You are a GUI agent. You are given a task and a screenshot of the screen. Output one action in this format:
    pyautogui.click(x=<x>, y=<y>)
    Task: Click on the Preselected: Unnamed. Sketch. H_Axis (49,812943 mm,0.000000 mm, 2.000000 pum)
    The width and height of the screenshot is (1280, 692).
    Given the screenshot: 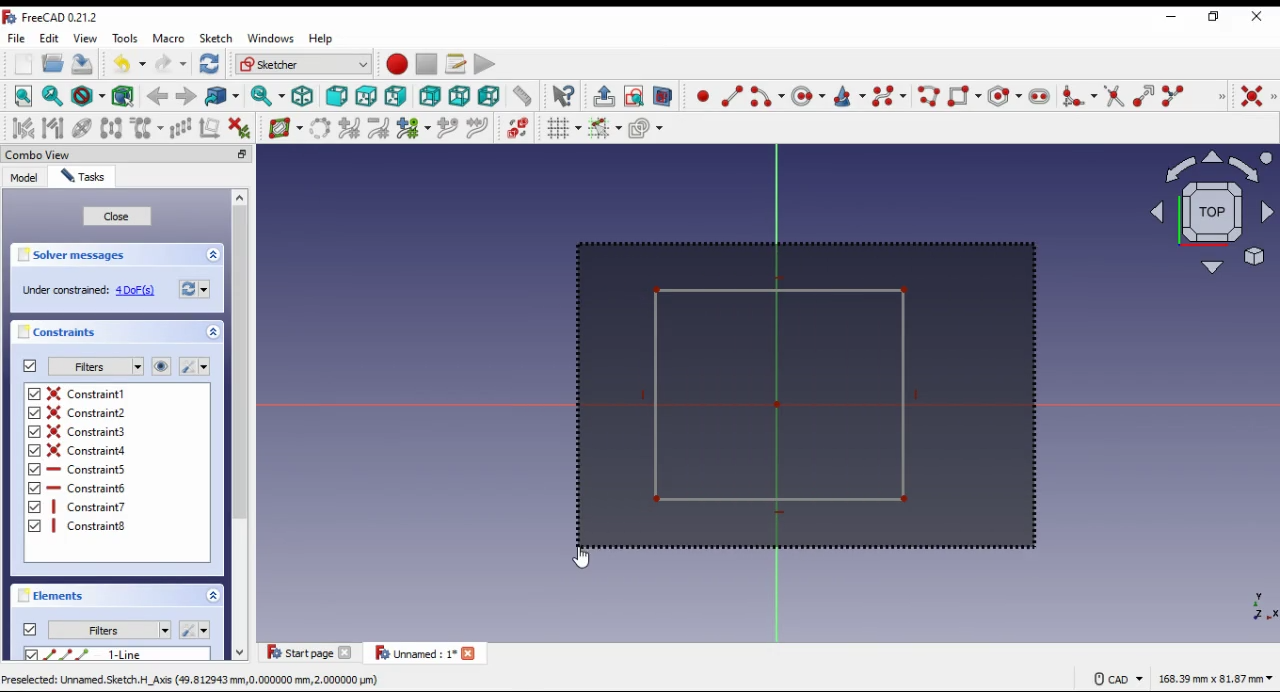 What is the action you would take?
    pyautogui.click(x=193, y=680)
    